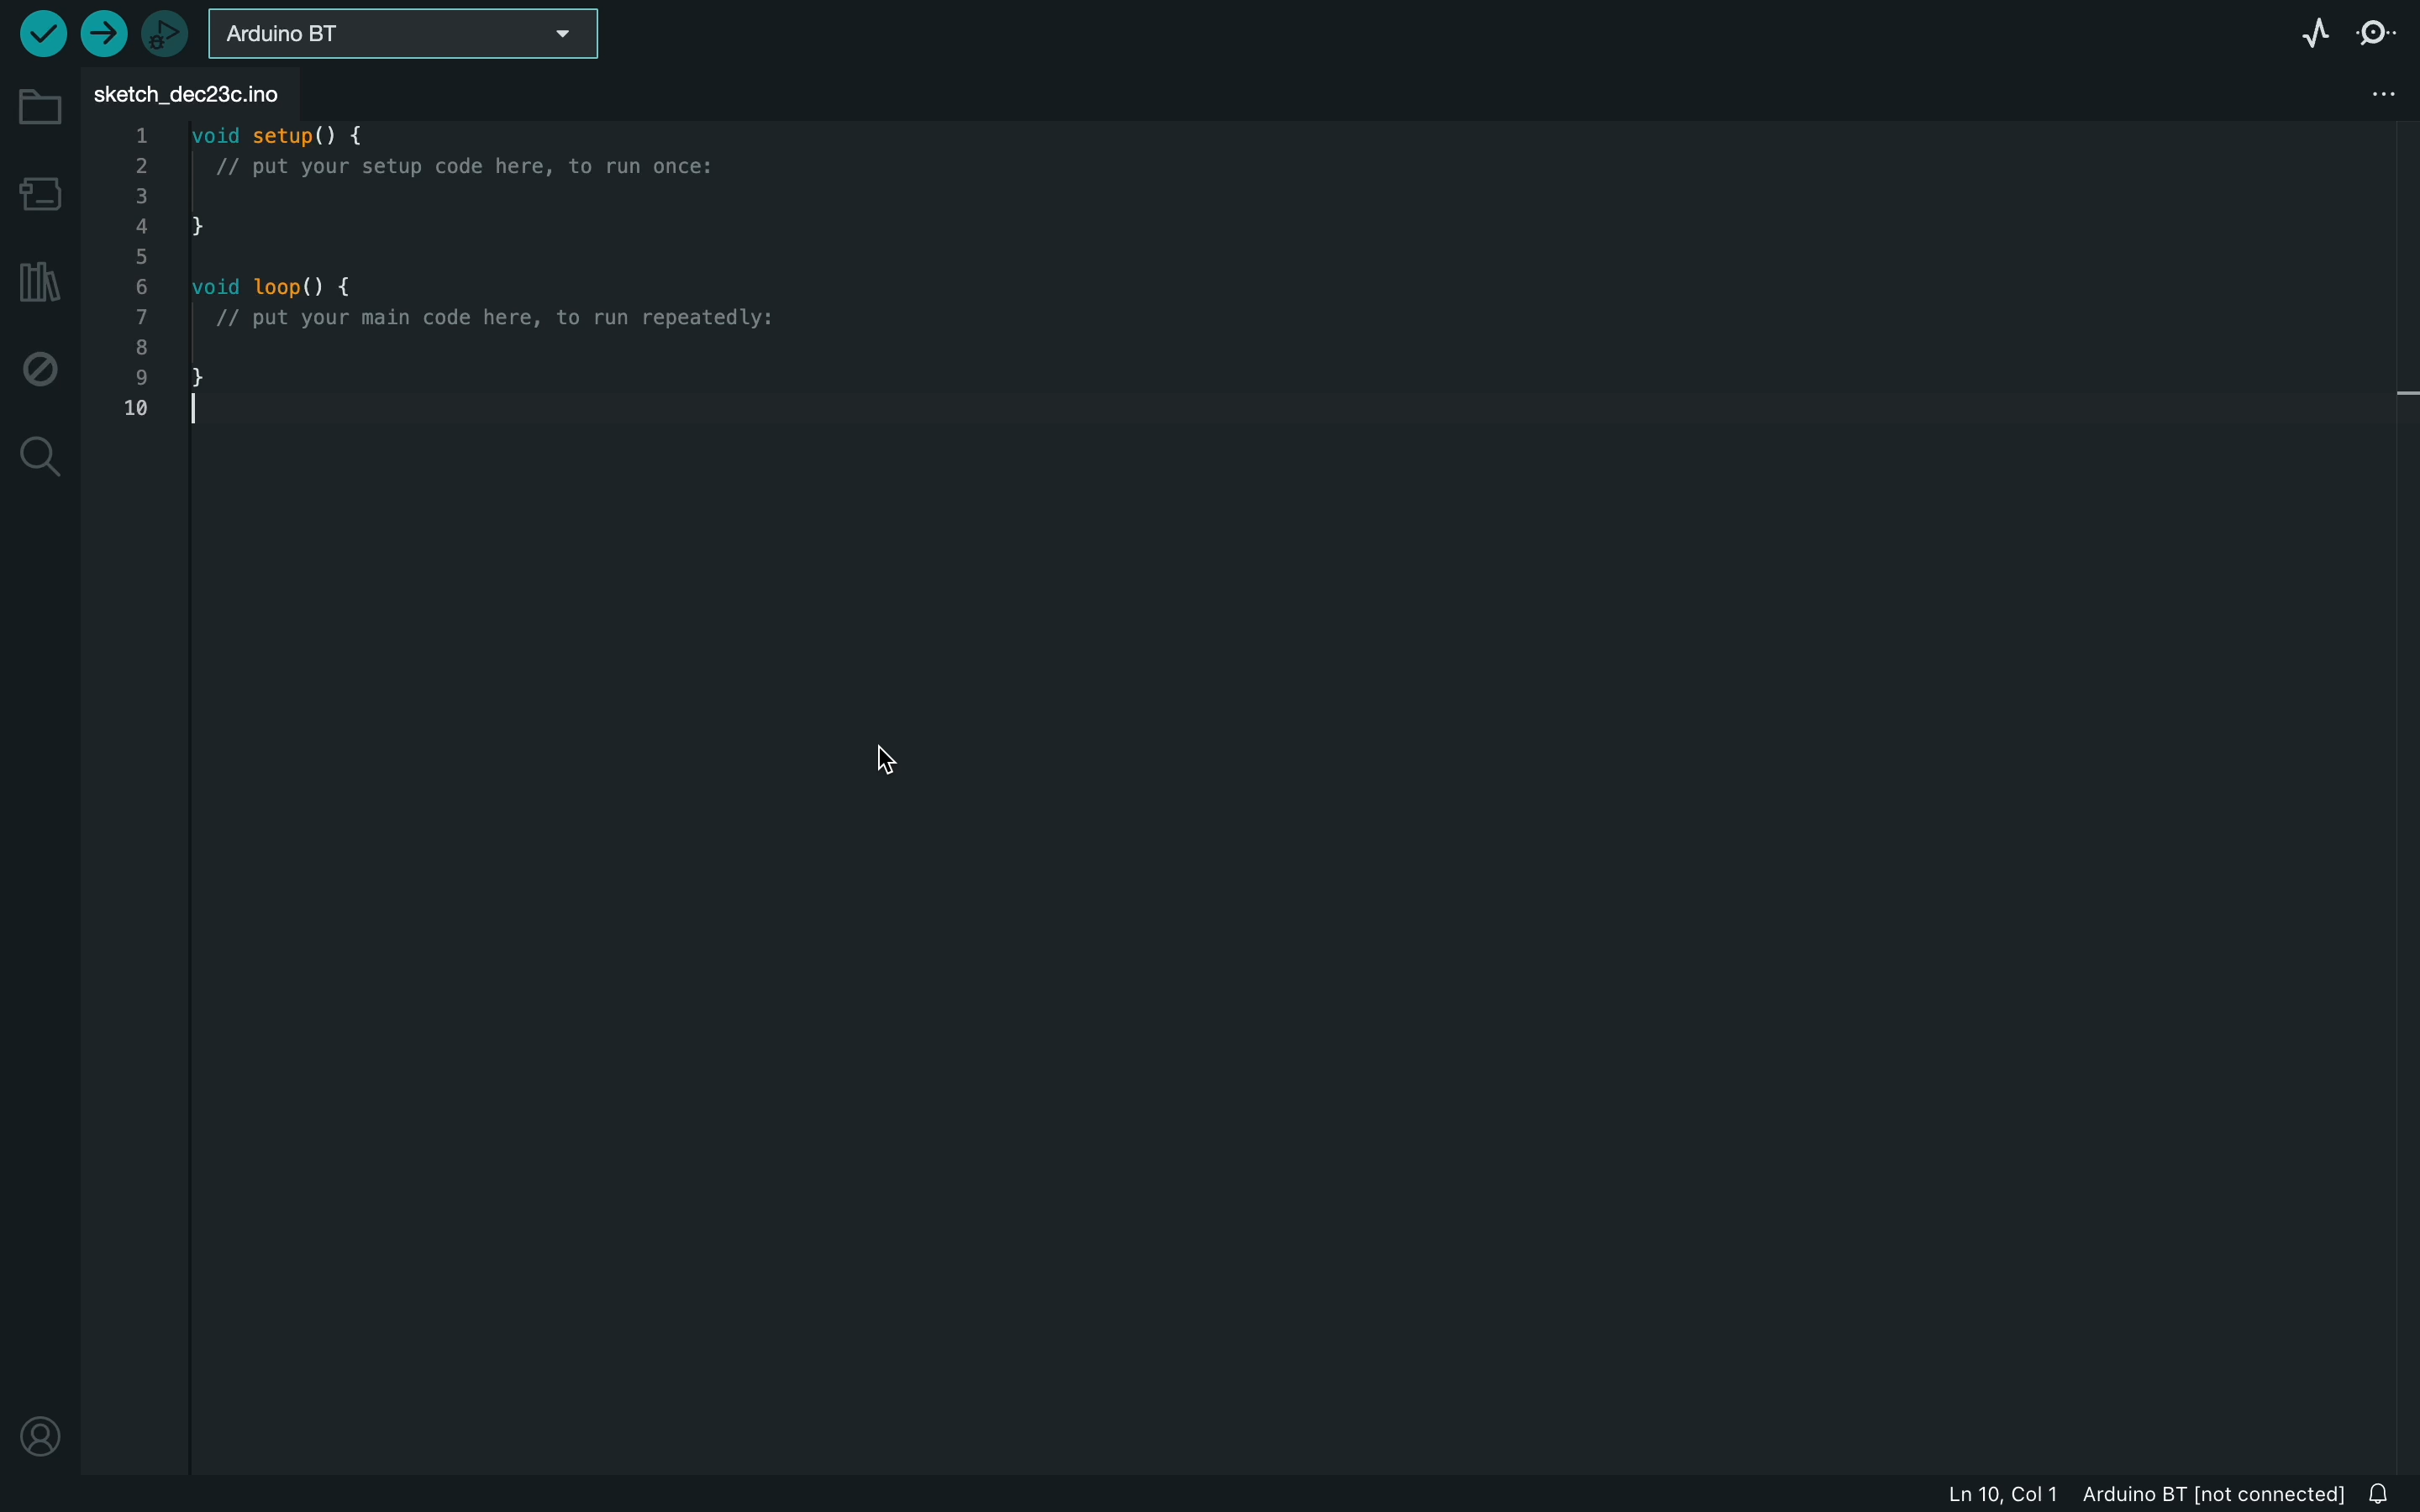 The image size is (2420, 1512). I want to click on file information, so click(2141, 1493).